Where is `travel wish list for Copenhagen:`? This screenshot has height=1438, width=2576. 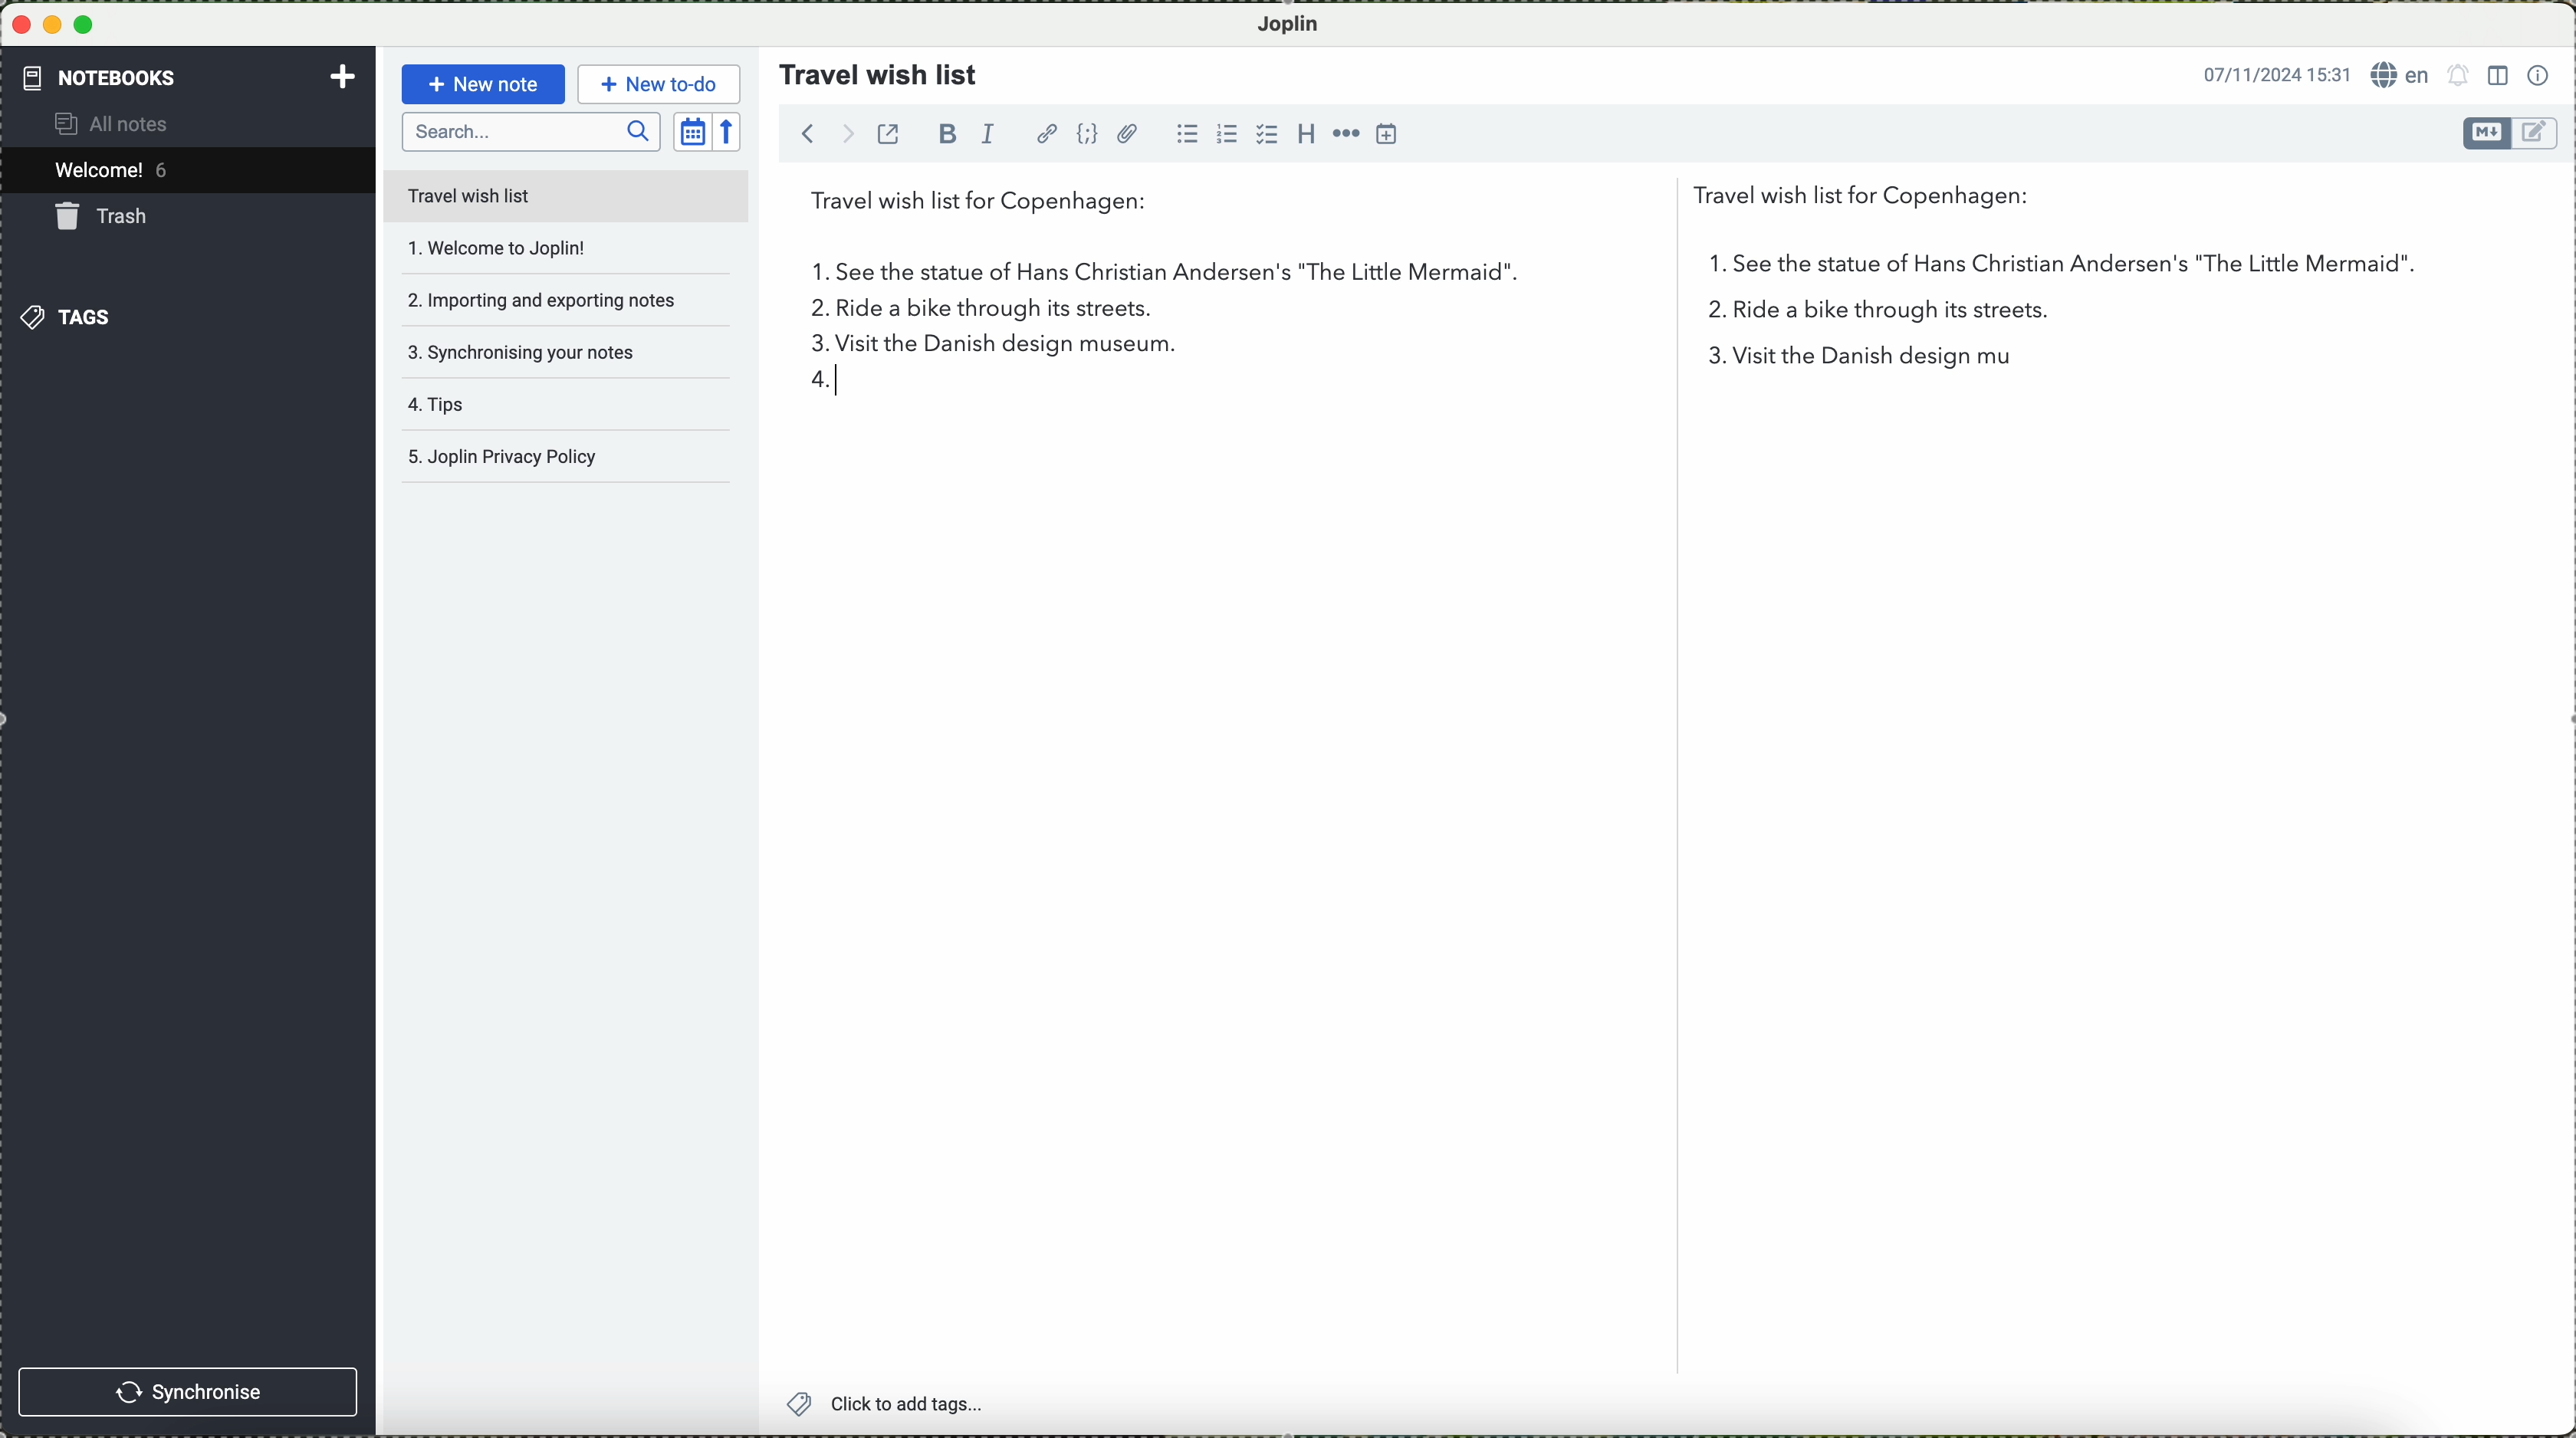
travel wish list for Copenhagen: is located at coordinates (1431, 205).